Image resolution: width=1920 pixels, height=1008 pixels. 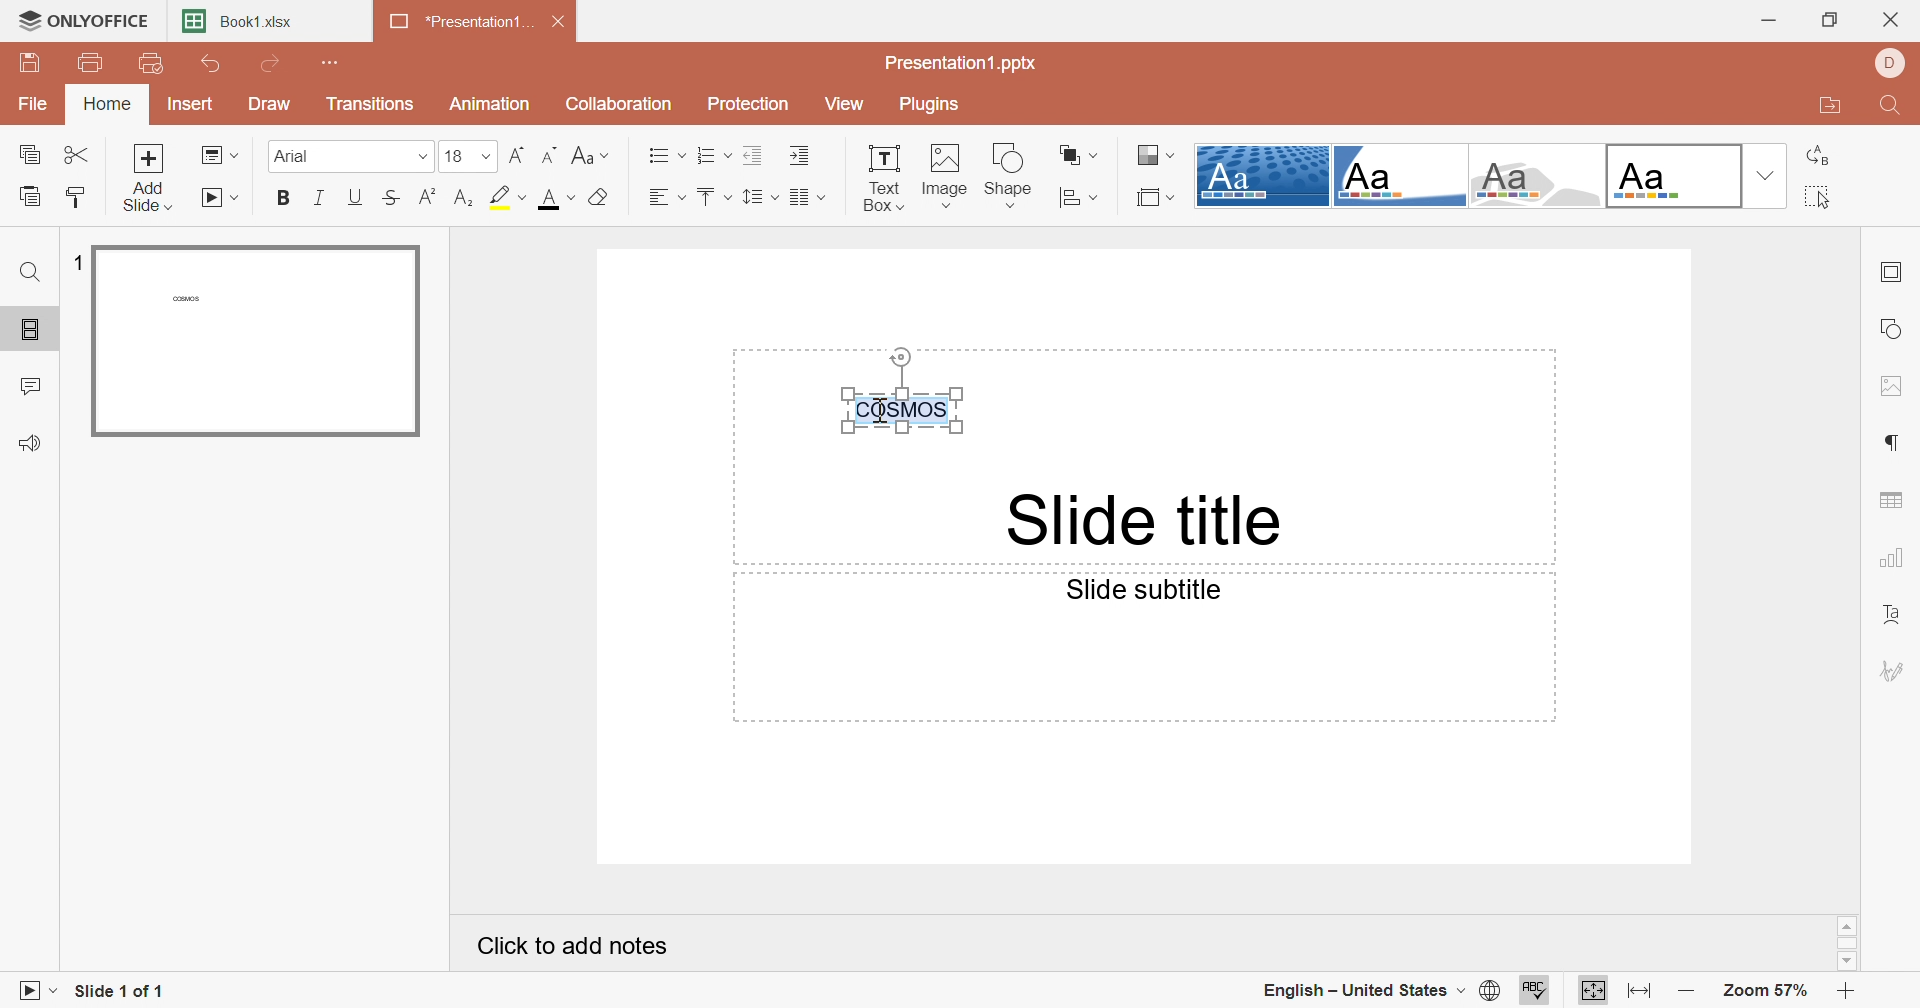 What do you see at coordinates (94, 61) in the screenshot?
I see `Print file` at bounding box center [94, 61].